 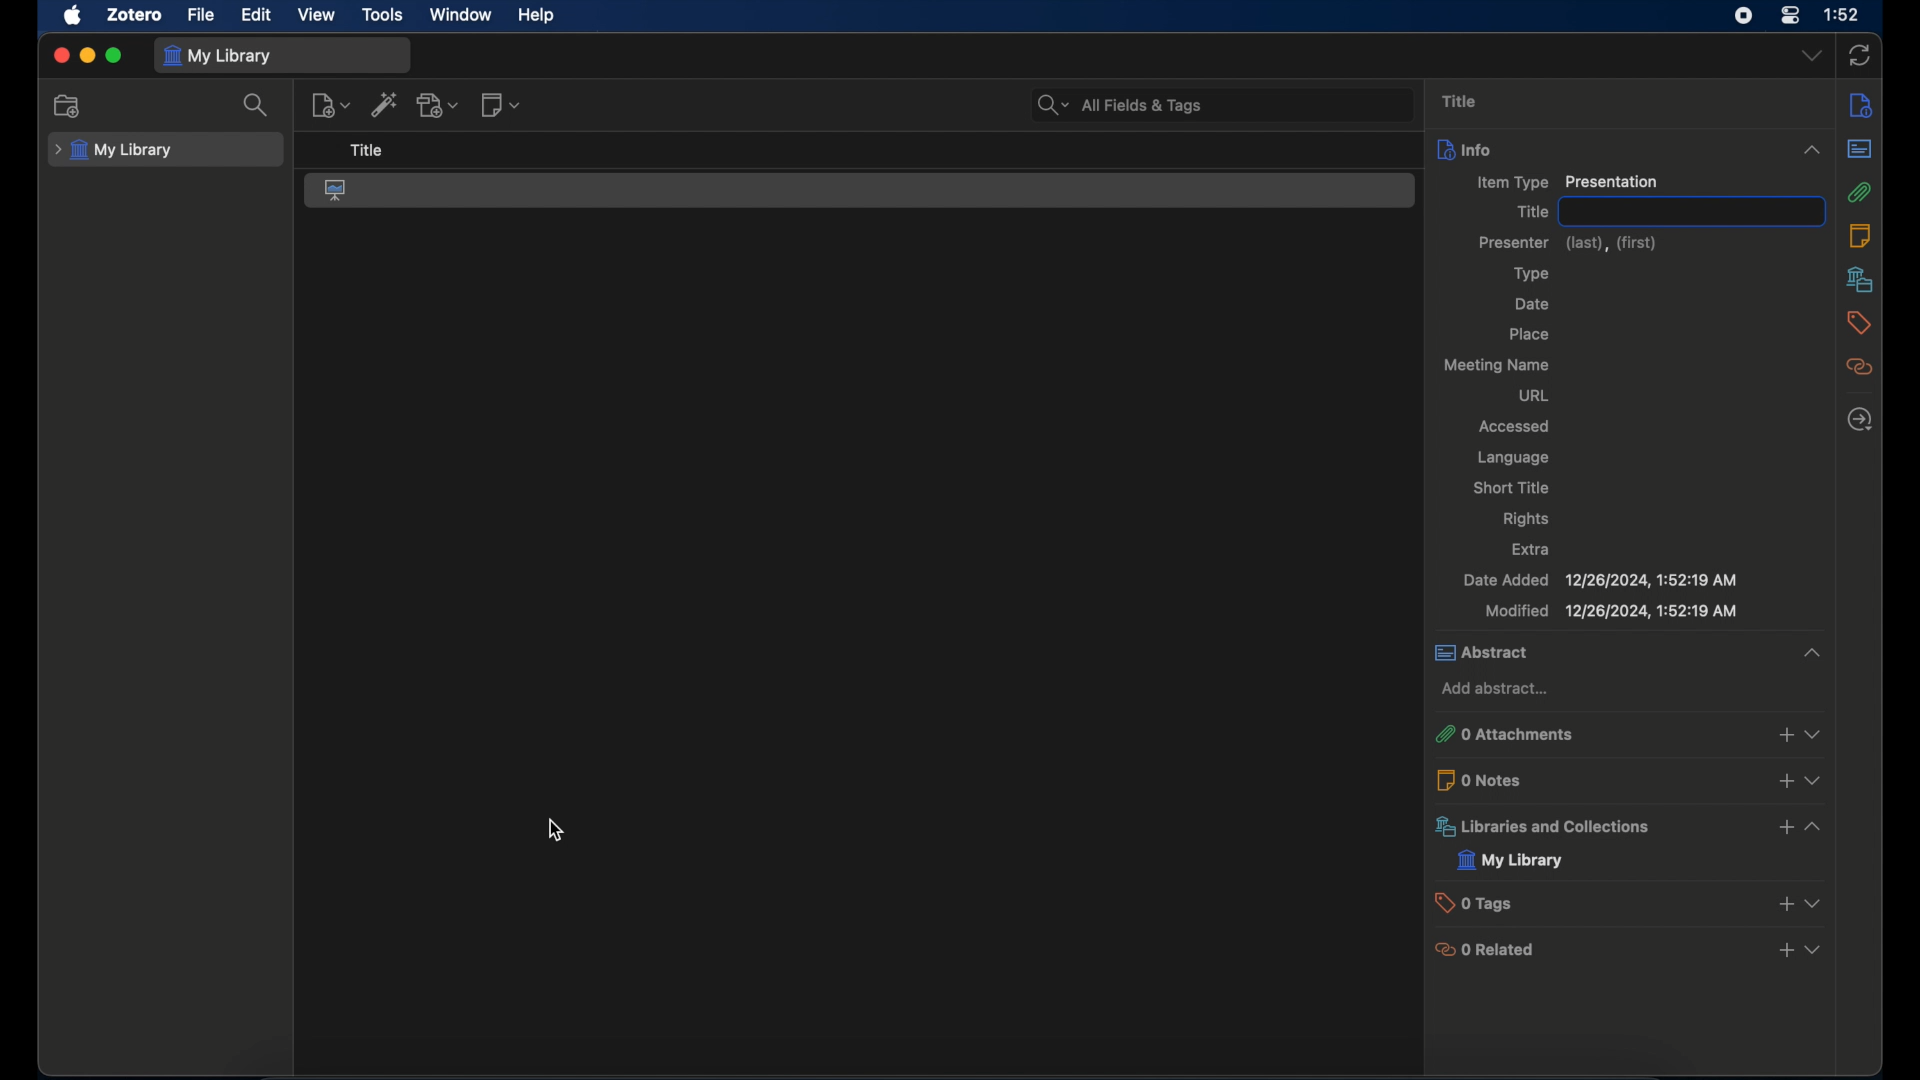 I want to click on presenter (last),(first), so click(x=1571, y=242).